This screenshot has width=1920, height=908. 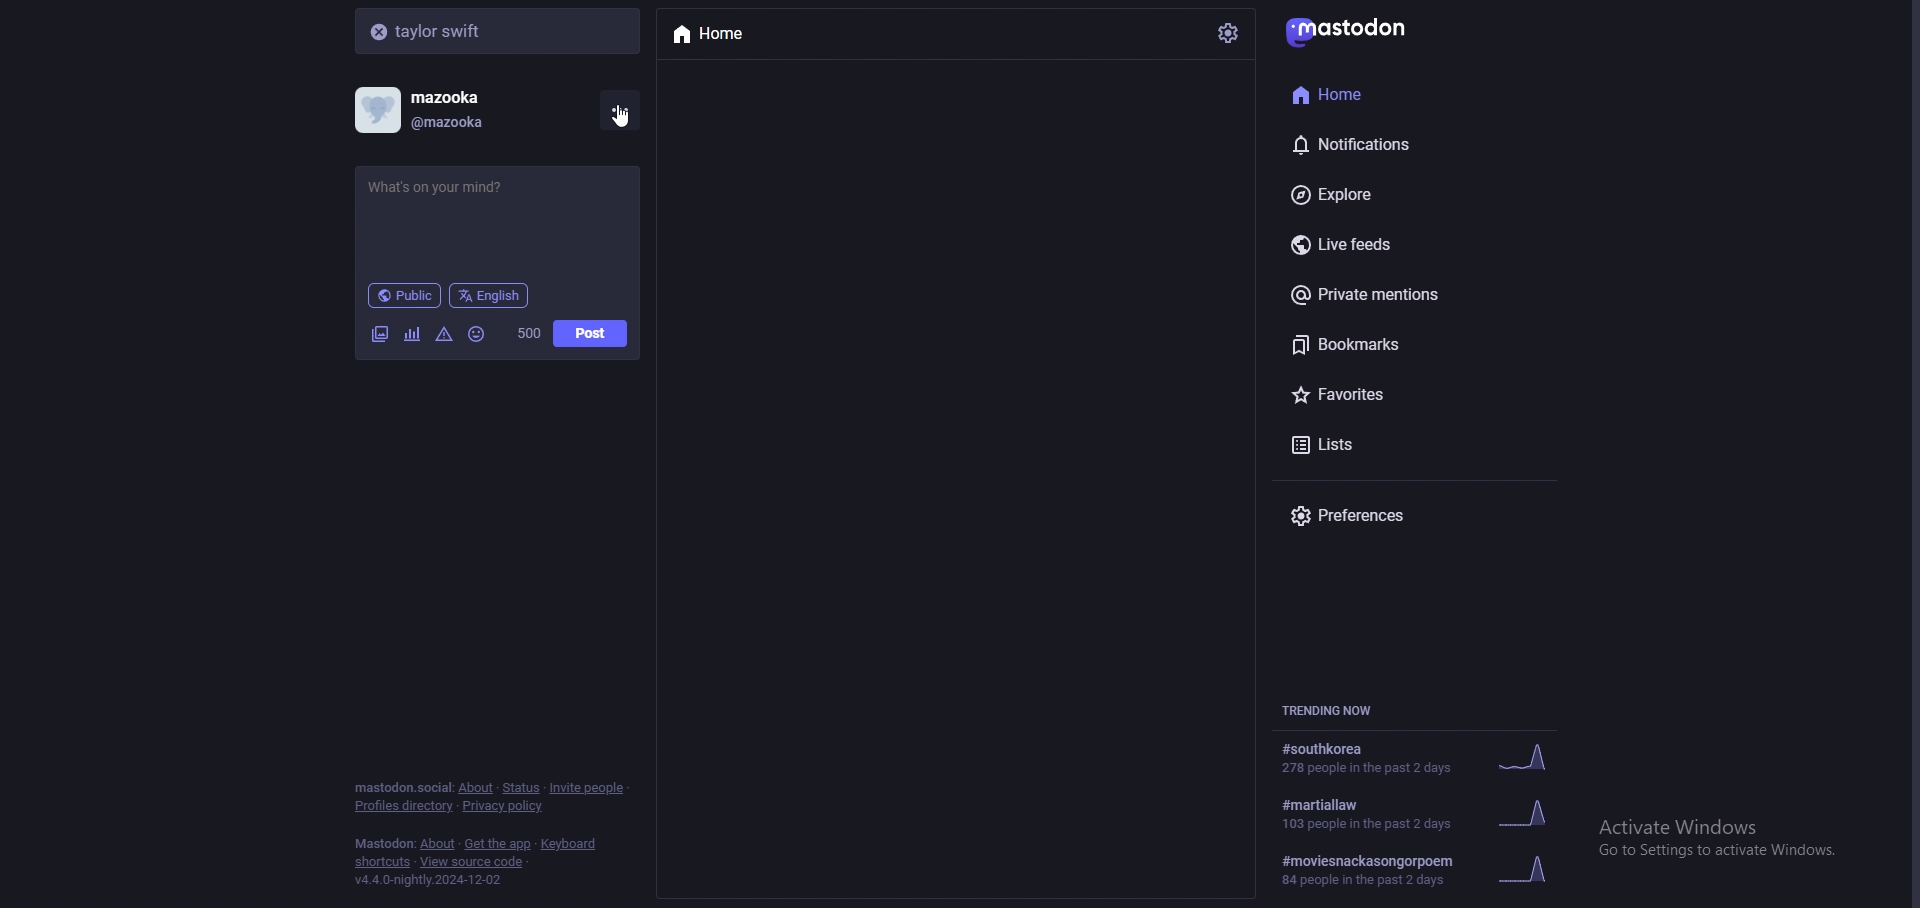 I want to click on version, so click(x=430, y=879).